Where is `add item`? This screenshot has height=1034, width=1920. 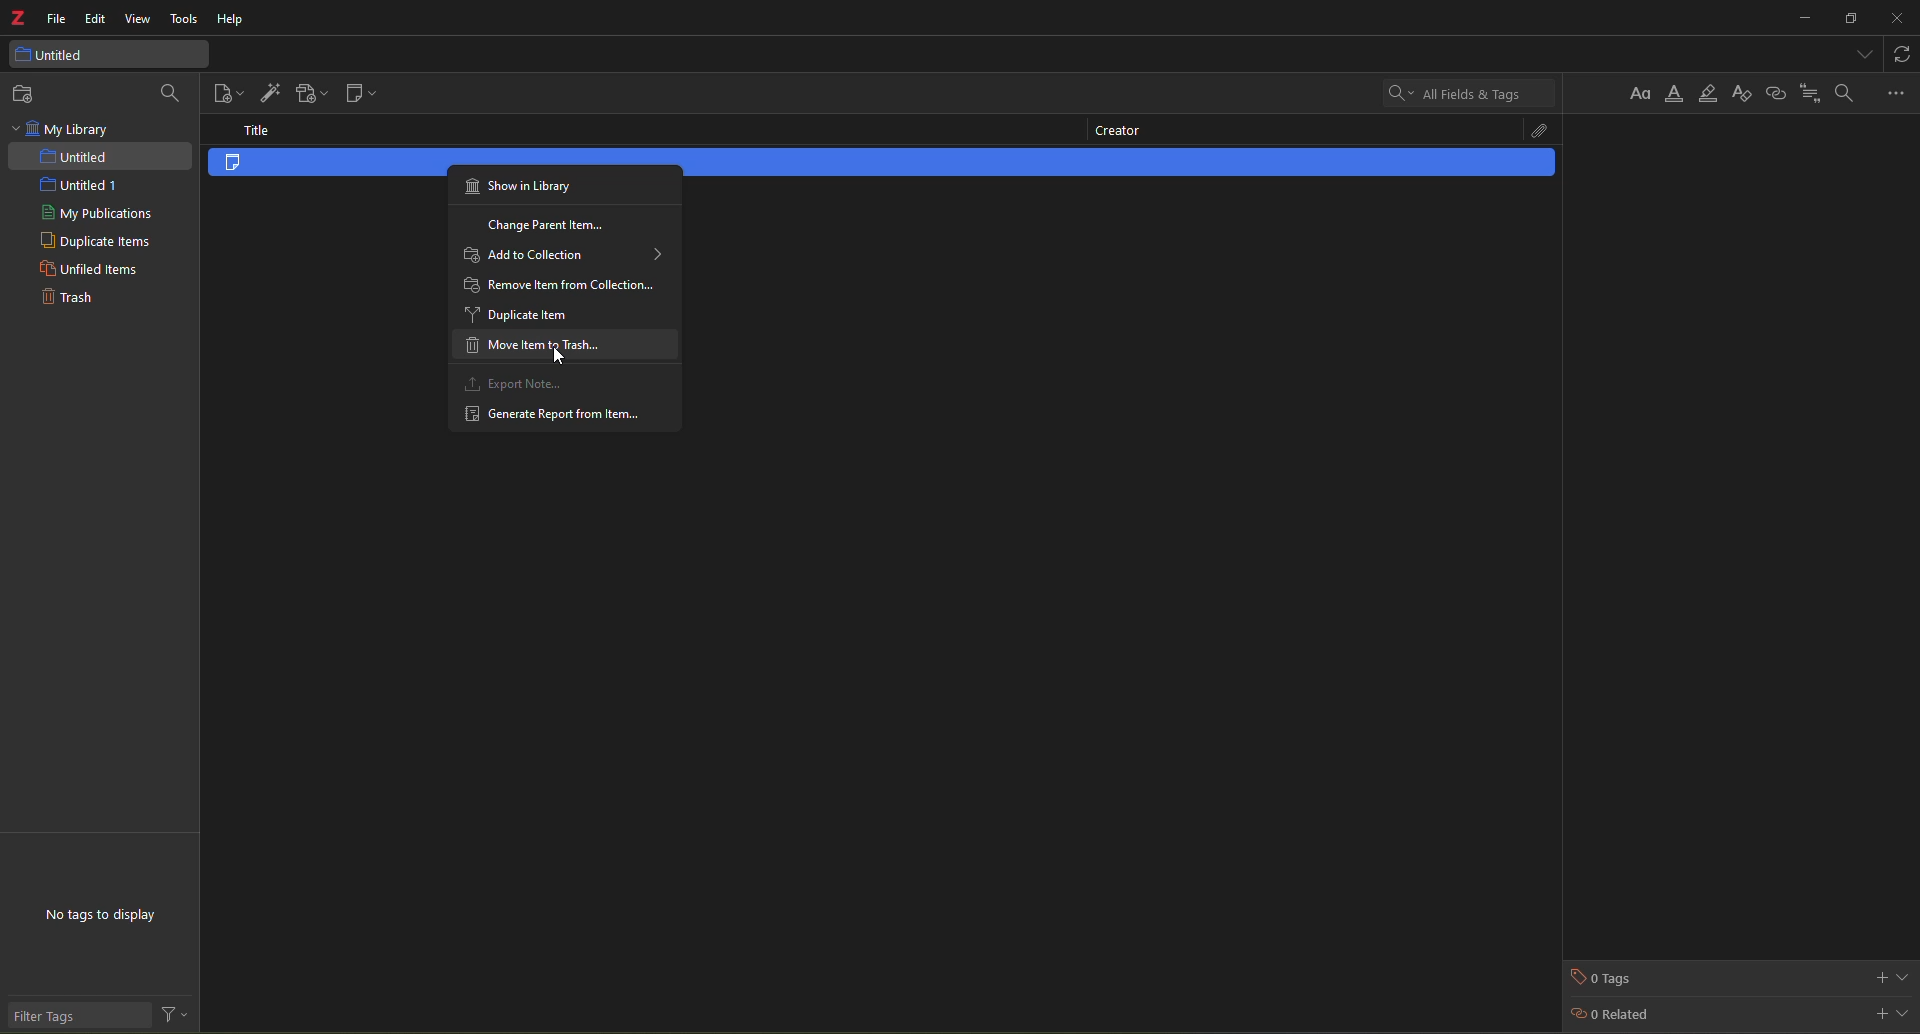
add item is located at coordinates (270, 92).